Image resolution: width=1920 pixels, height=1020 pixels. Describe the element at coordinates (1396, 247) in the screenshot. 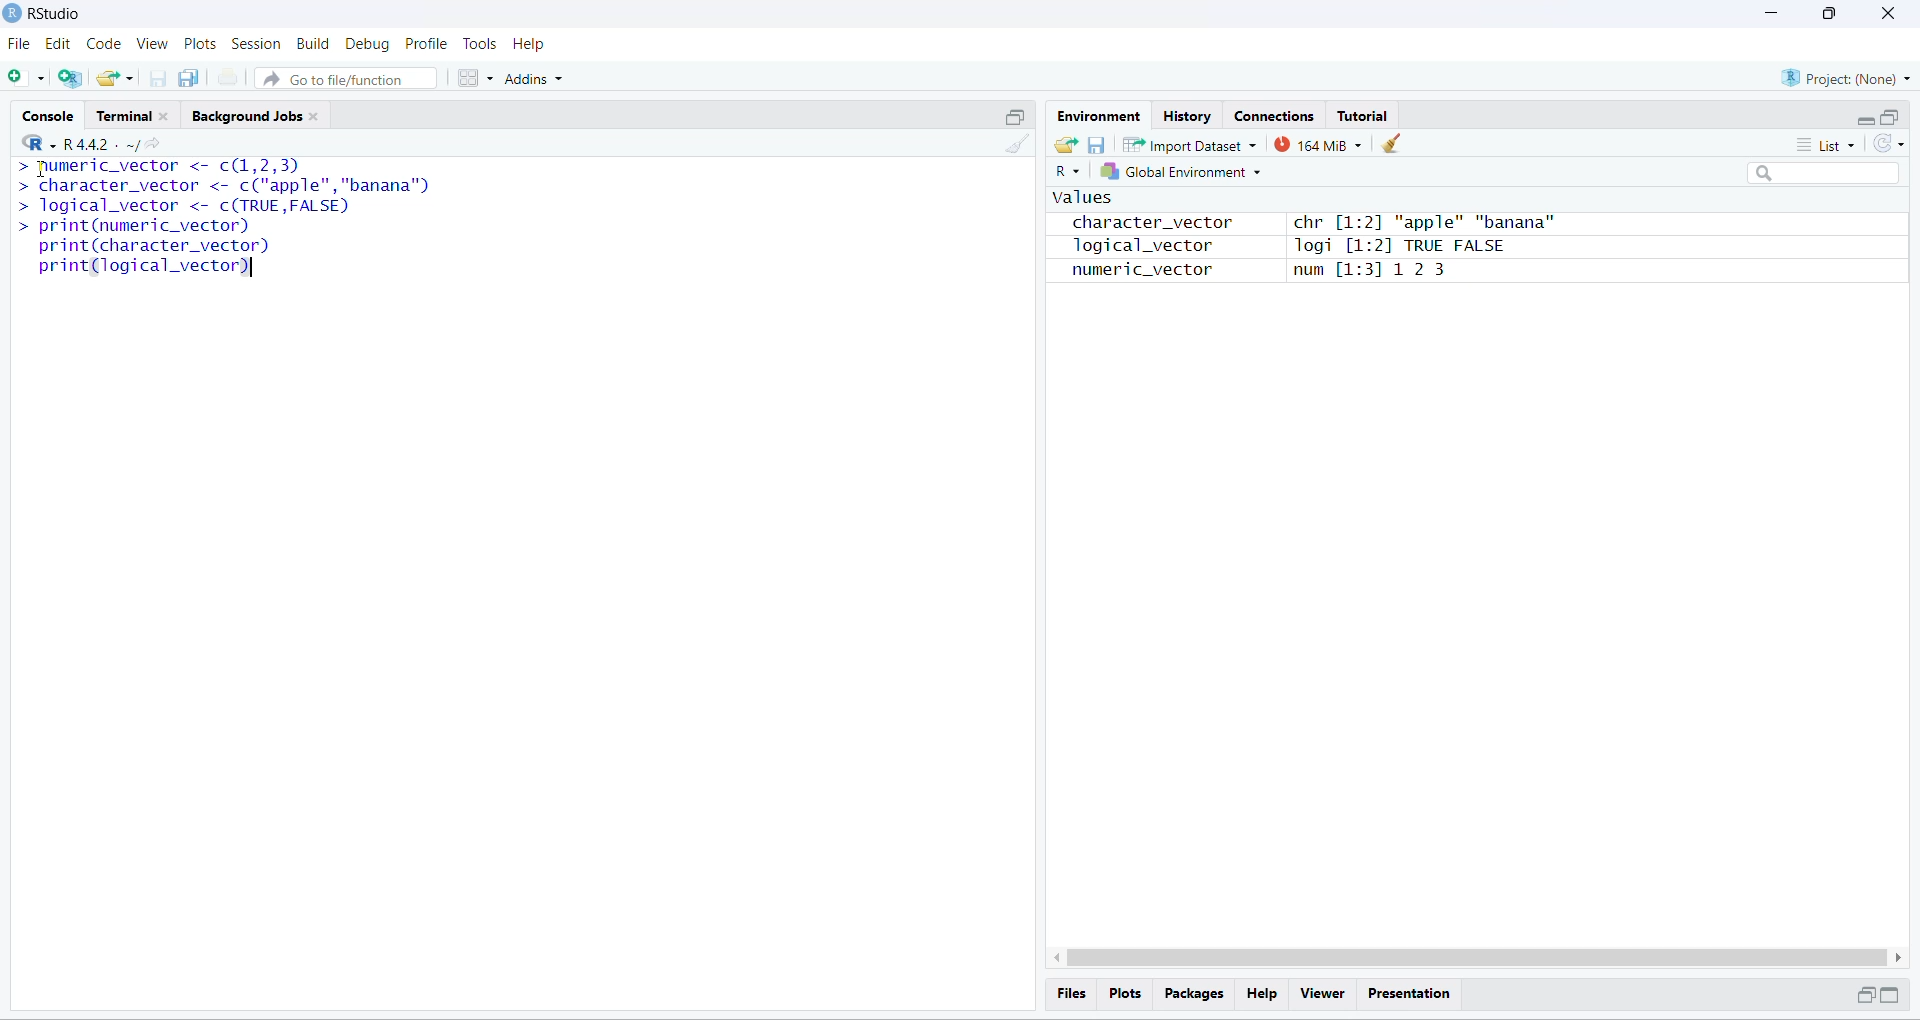

I see `logi [1:2] TRUE FALSE` at that location.